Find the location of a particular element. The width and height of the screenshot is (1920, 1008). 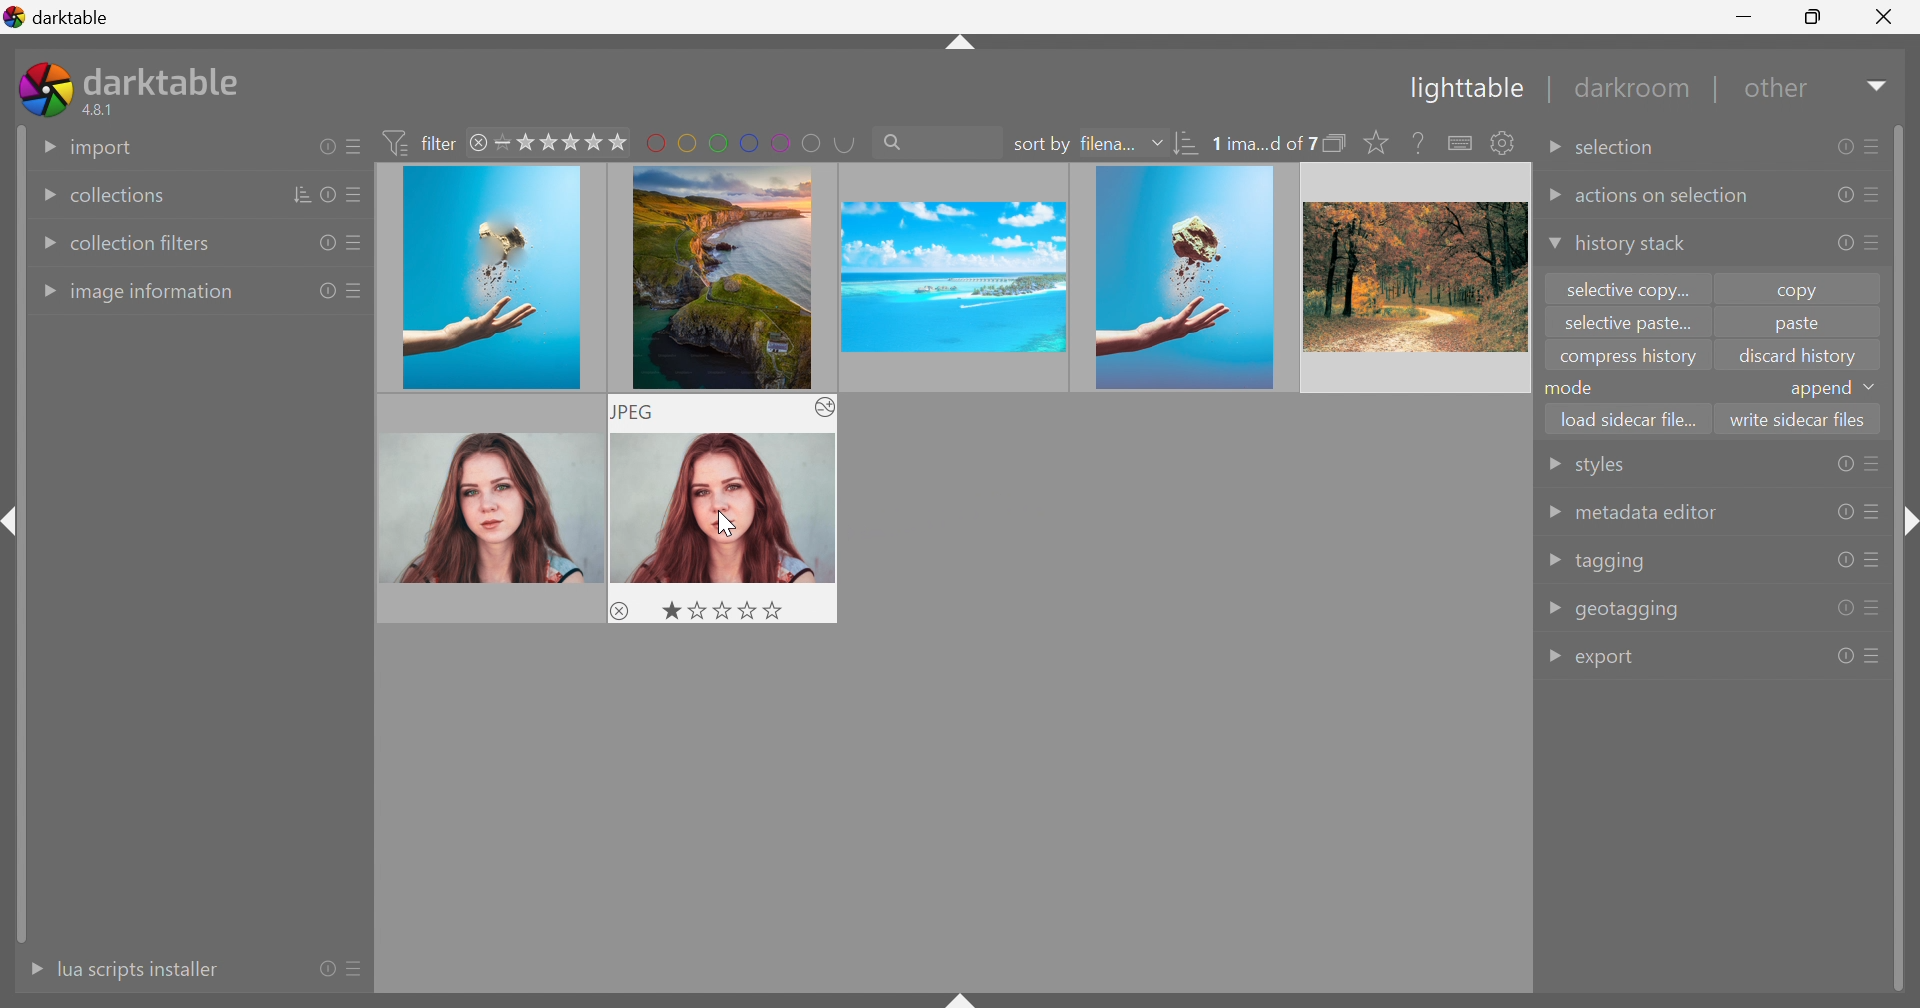

presets is located at coordinates (1875, 606).